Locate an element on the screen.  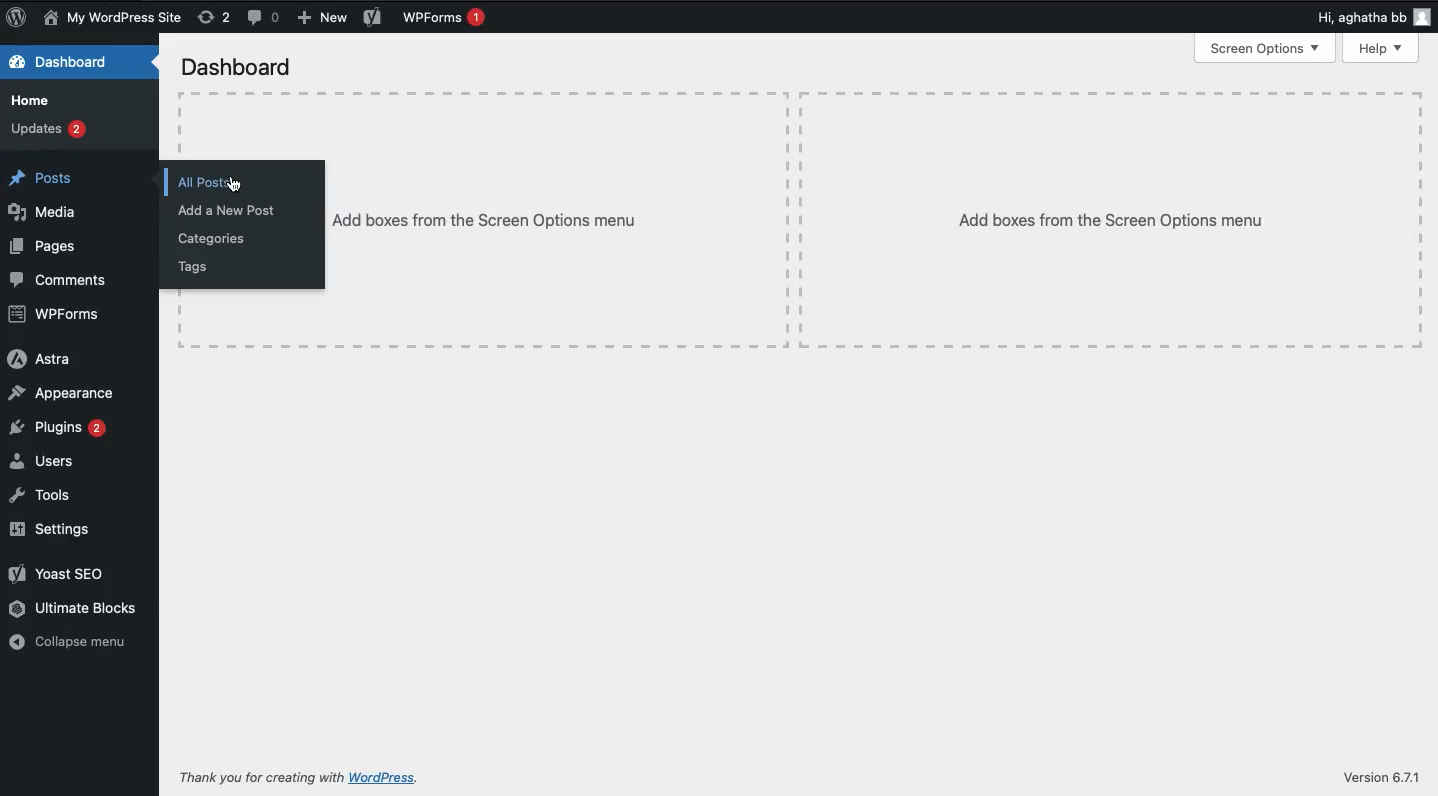
Thank you for creating with WordPress is located at coordinates (261, 777).